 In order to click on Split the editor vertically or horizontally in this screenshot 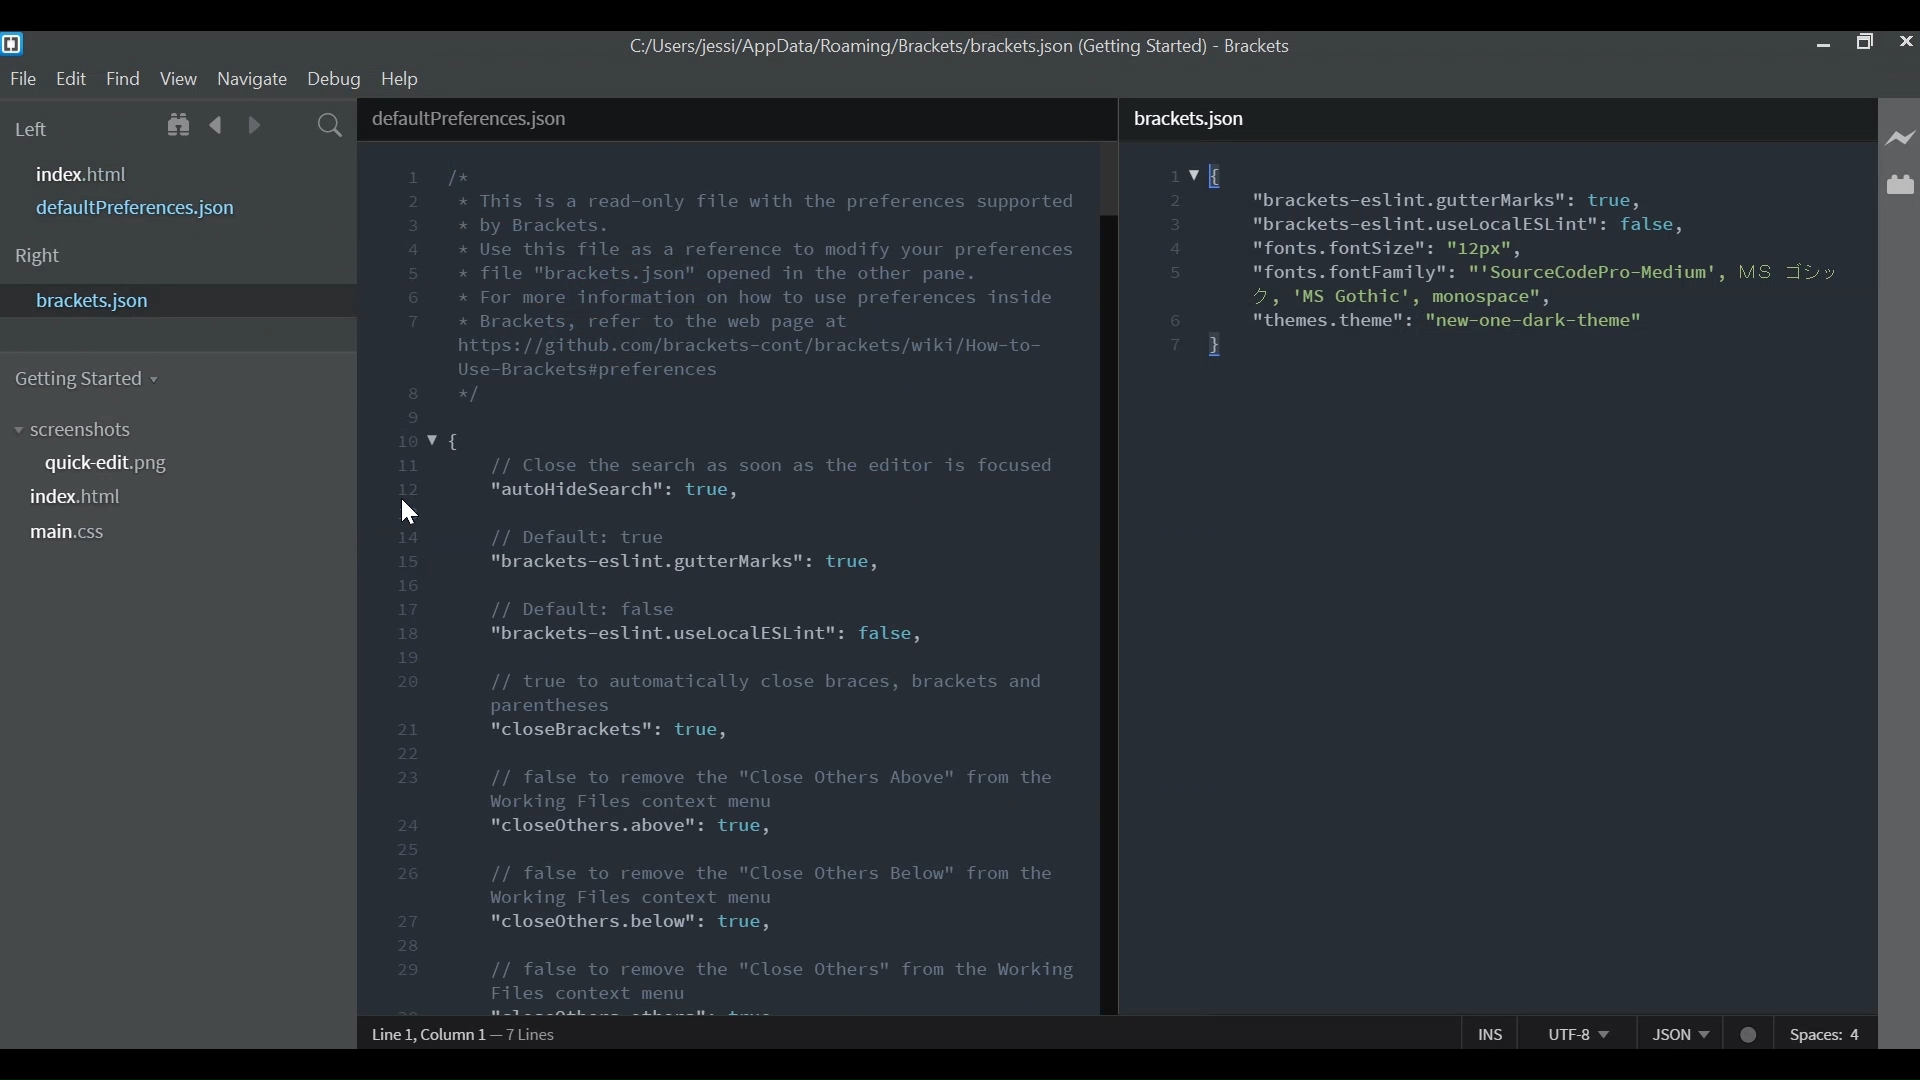, I will do `click(292, 127)`.